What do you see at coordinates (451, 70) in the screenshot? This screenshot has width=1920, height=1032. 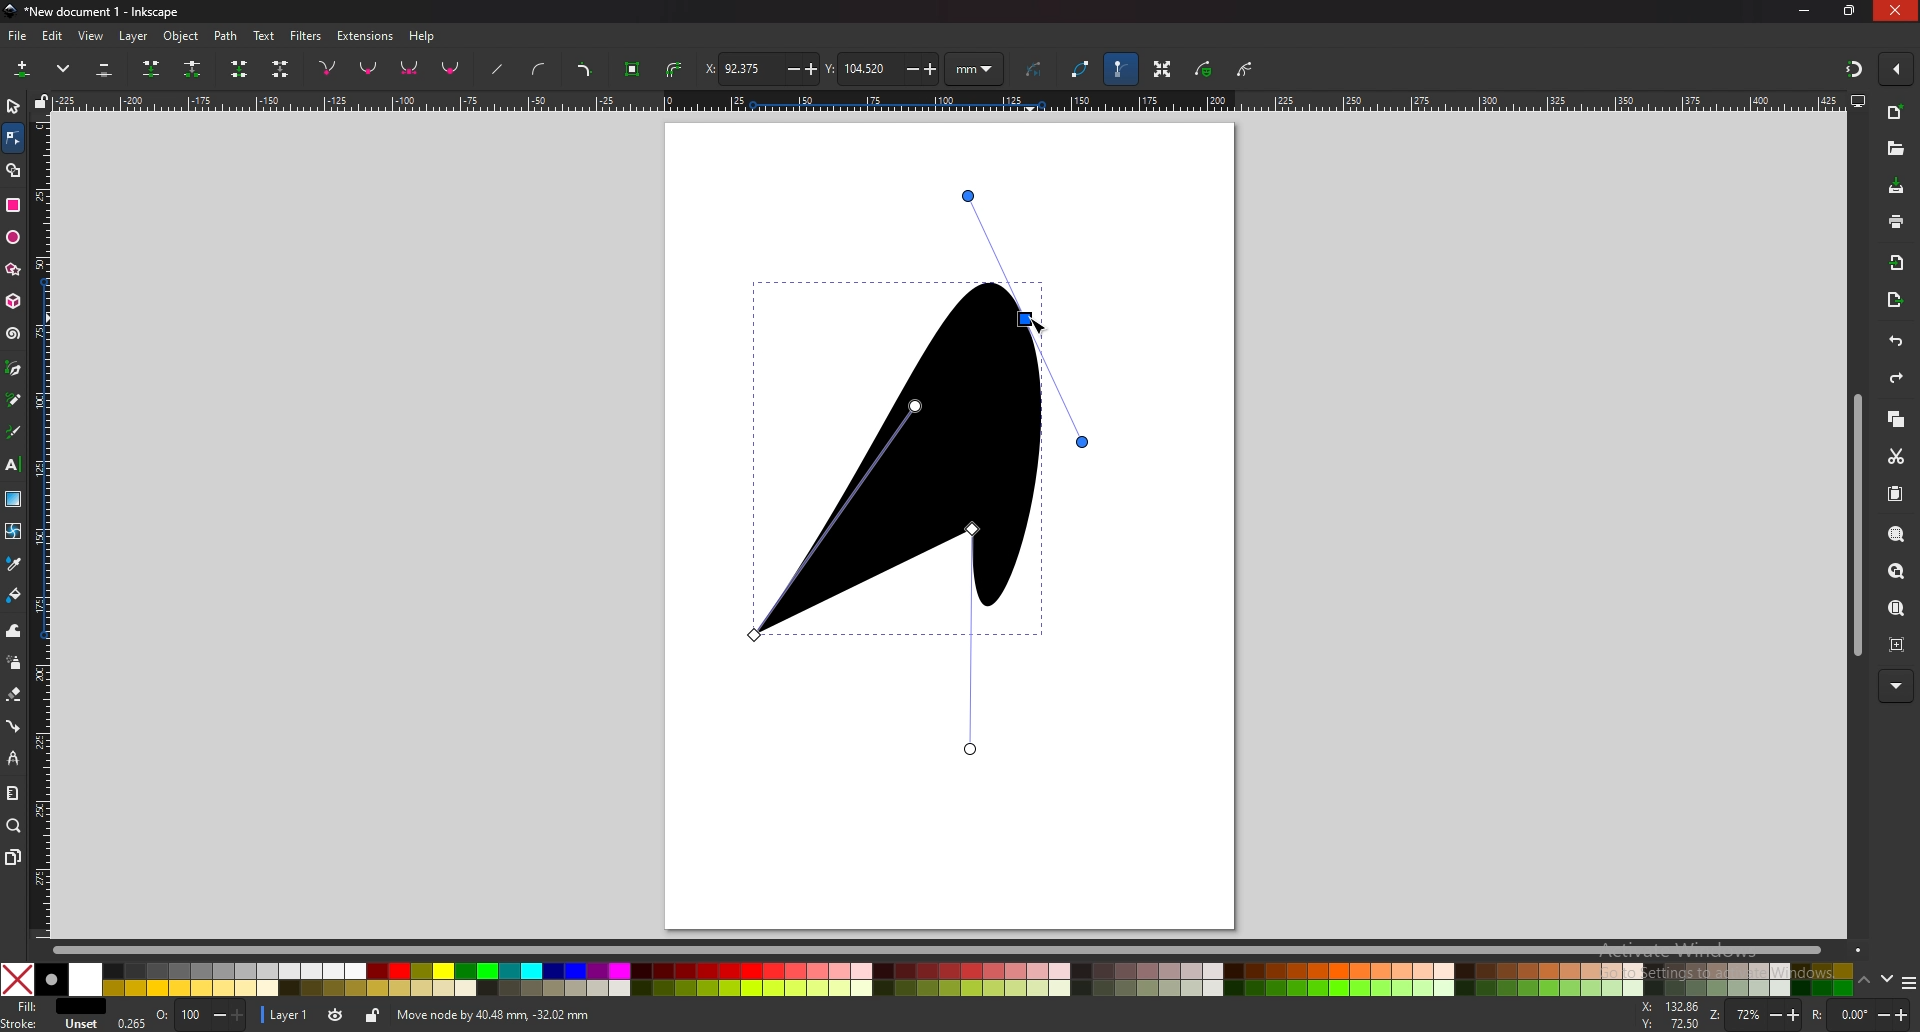 I see `make selected nodes auto smooth` at bounding box center [451, 70].